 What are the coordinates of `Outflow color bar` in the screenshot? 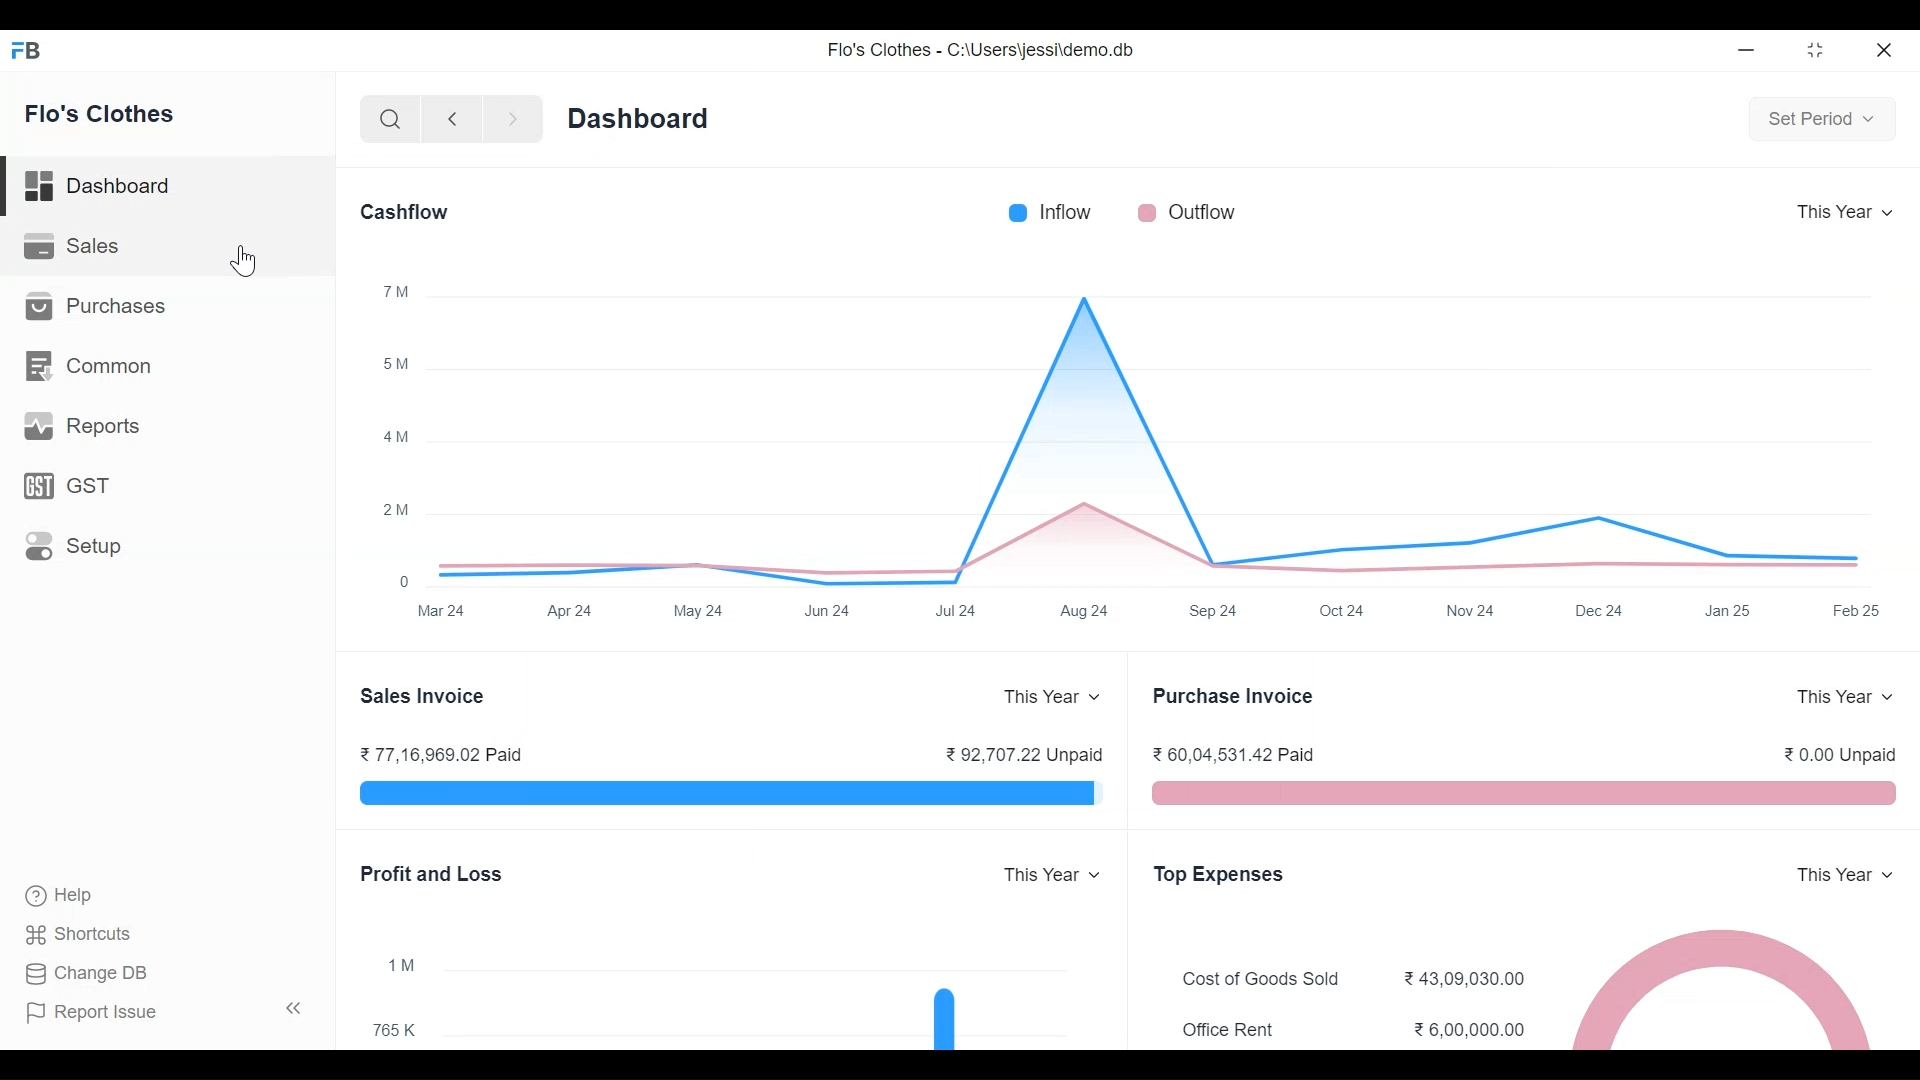 It's located at (1146, 211).